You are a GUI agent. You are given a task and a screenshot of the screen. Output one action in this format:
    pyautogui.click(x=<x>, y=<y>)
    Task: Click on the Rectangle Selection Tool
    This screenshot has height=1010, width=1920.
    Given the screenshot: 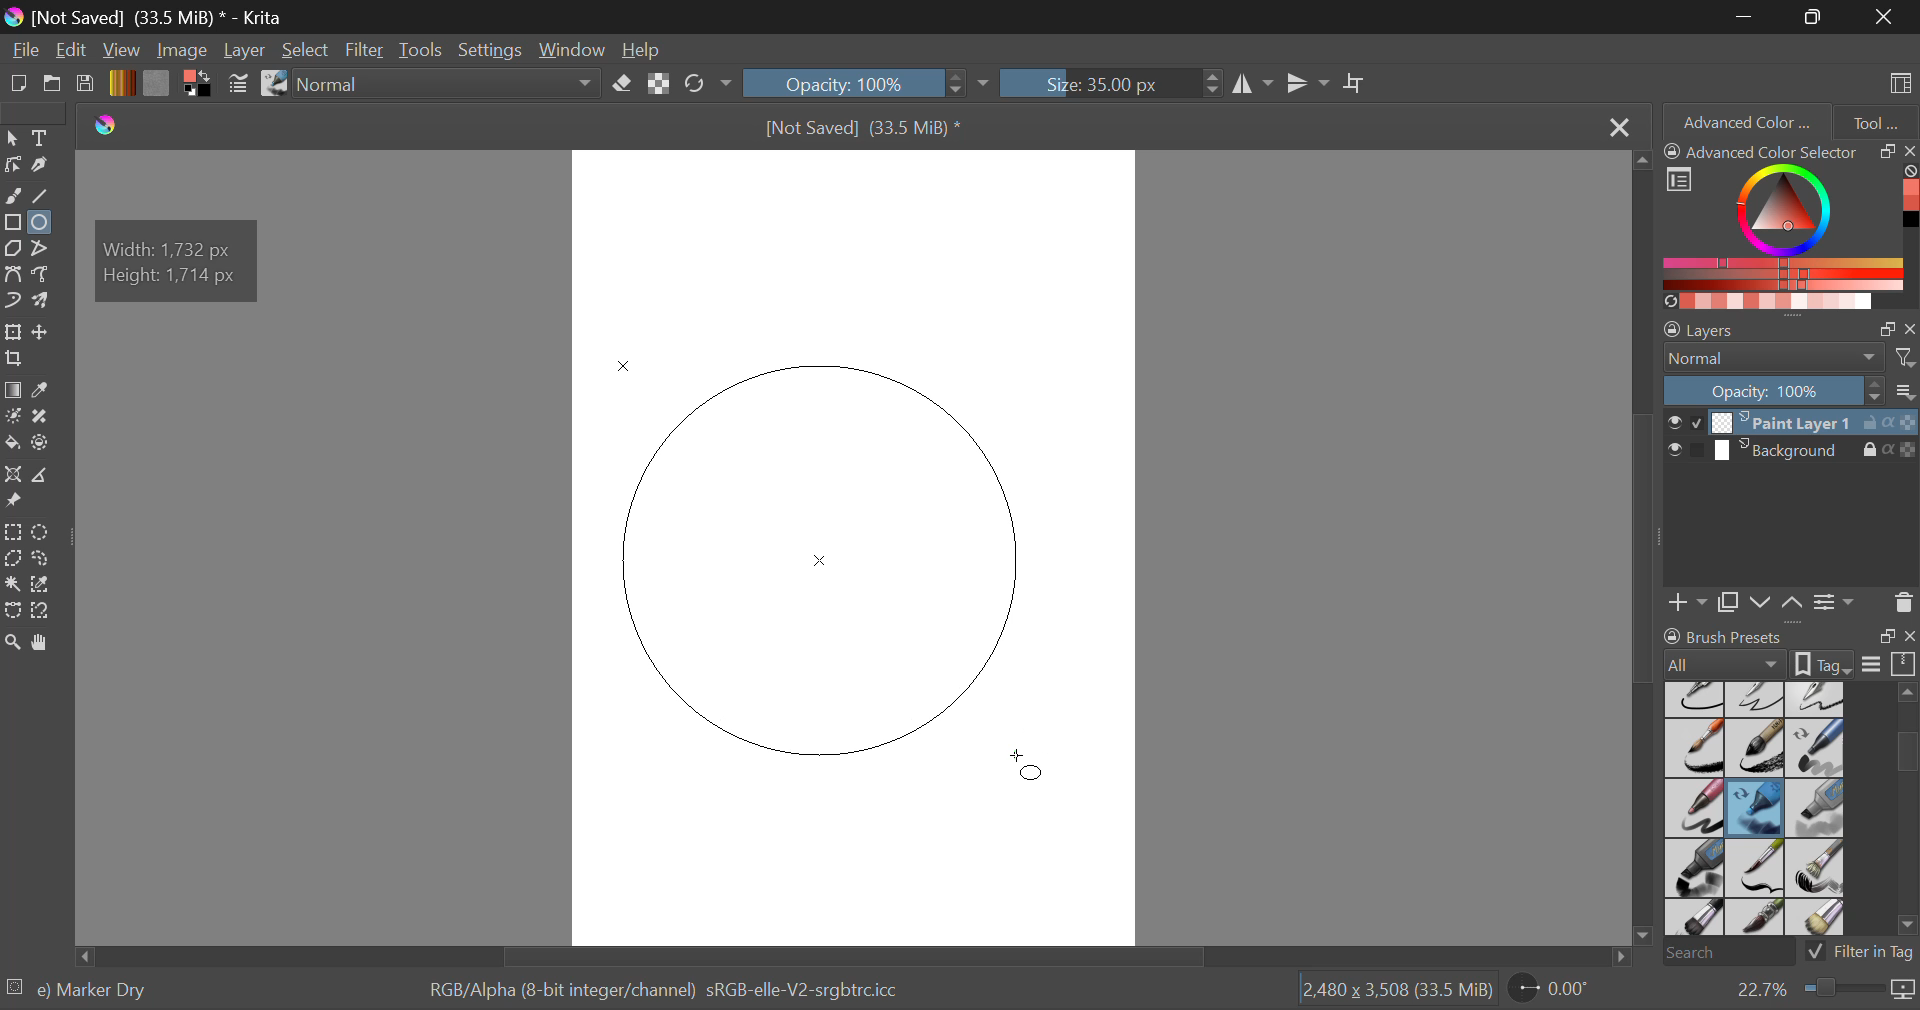 What is the action you would take?
    pyautogui.click(x=12, y=531)
    